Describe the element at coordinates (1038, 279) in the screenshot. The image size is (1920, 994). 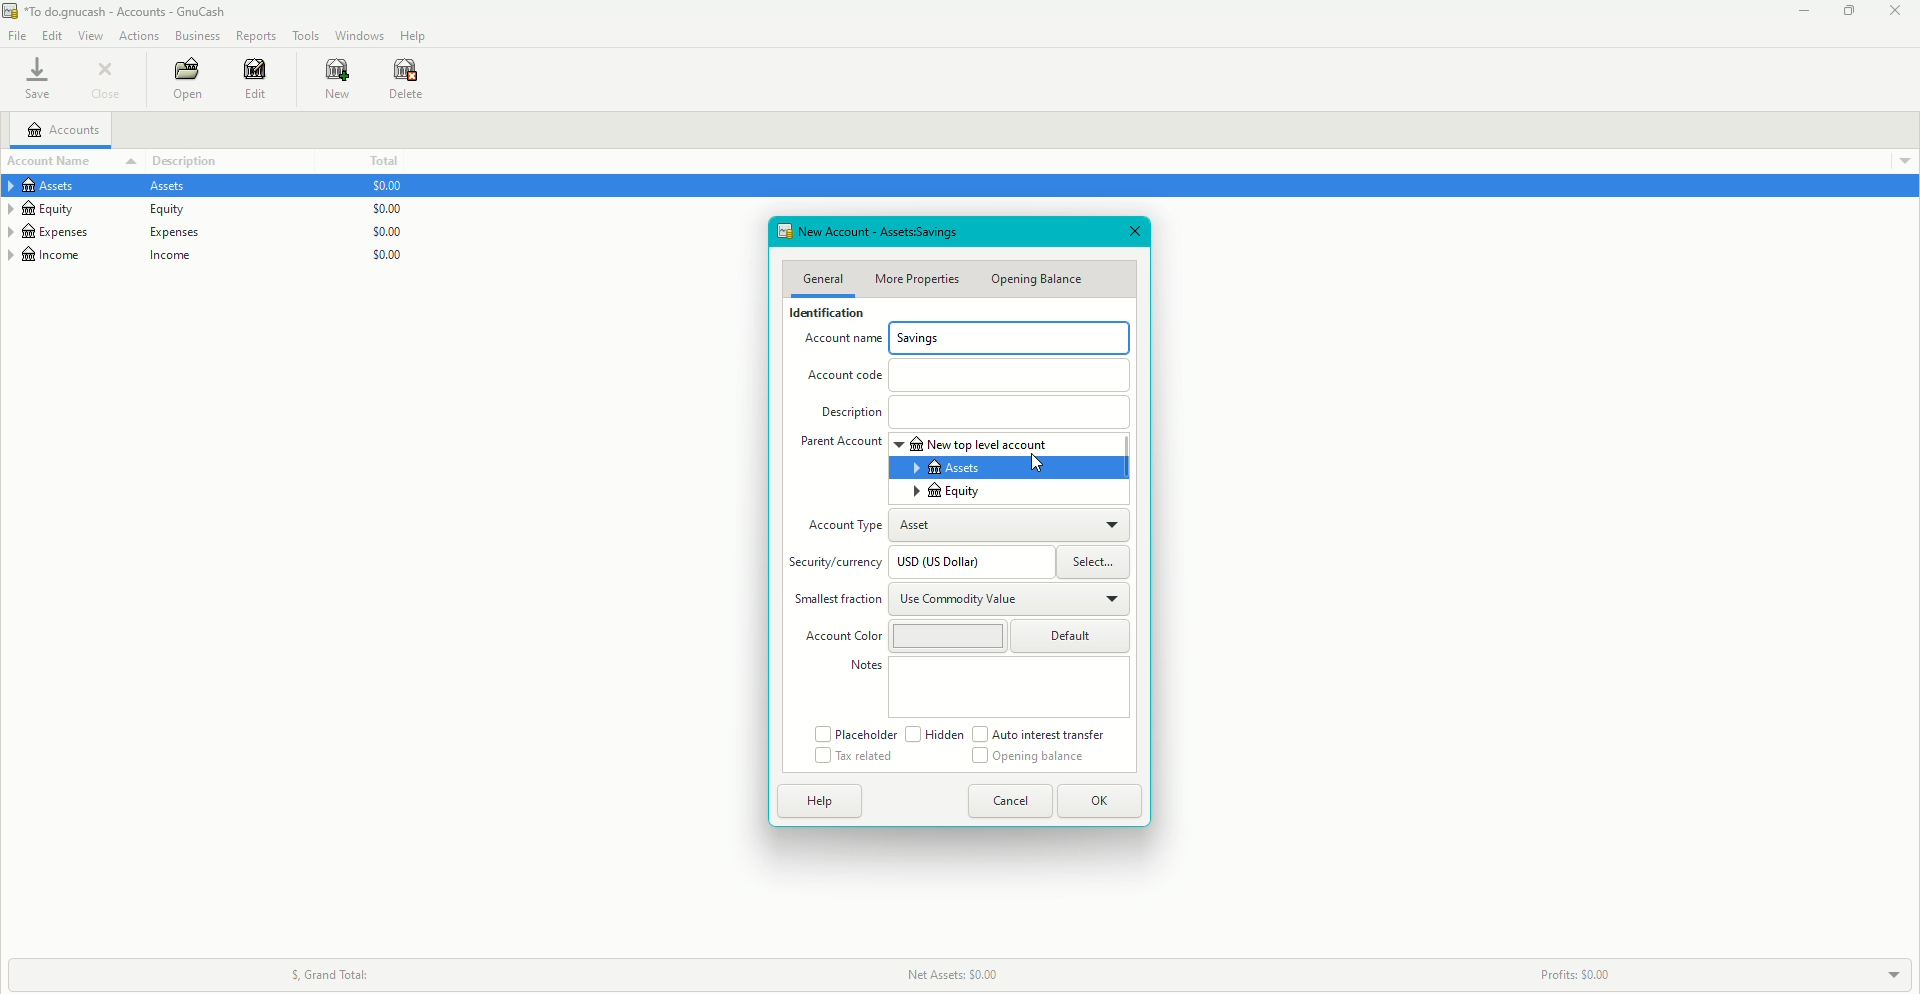
I see `Opening Balance` at that location.